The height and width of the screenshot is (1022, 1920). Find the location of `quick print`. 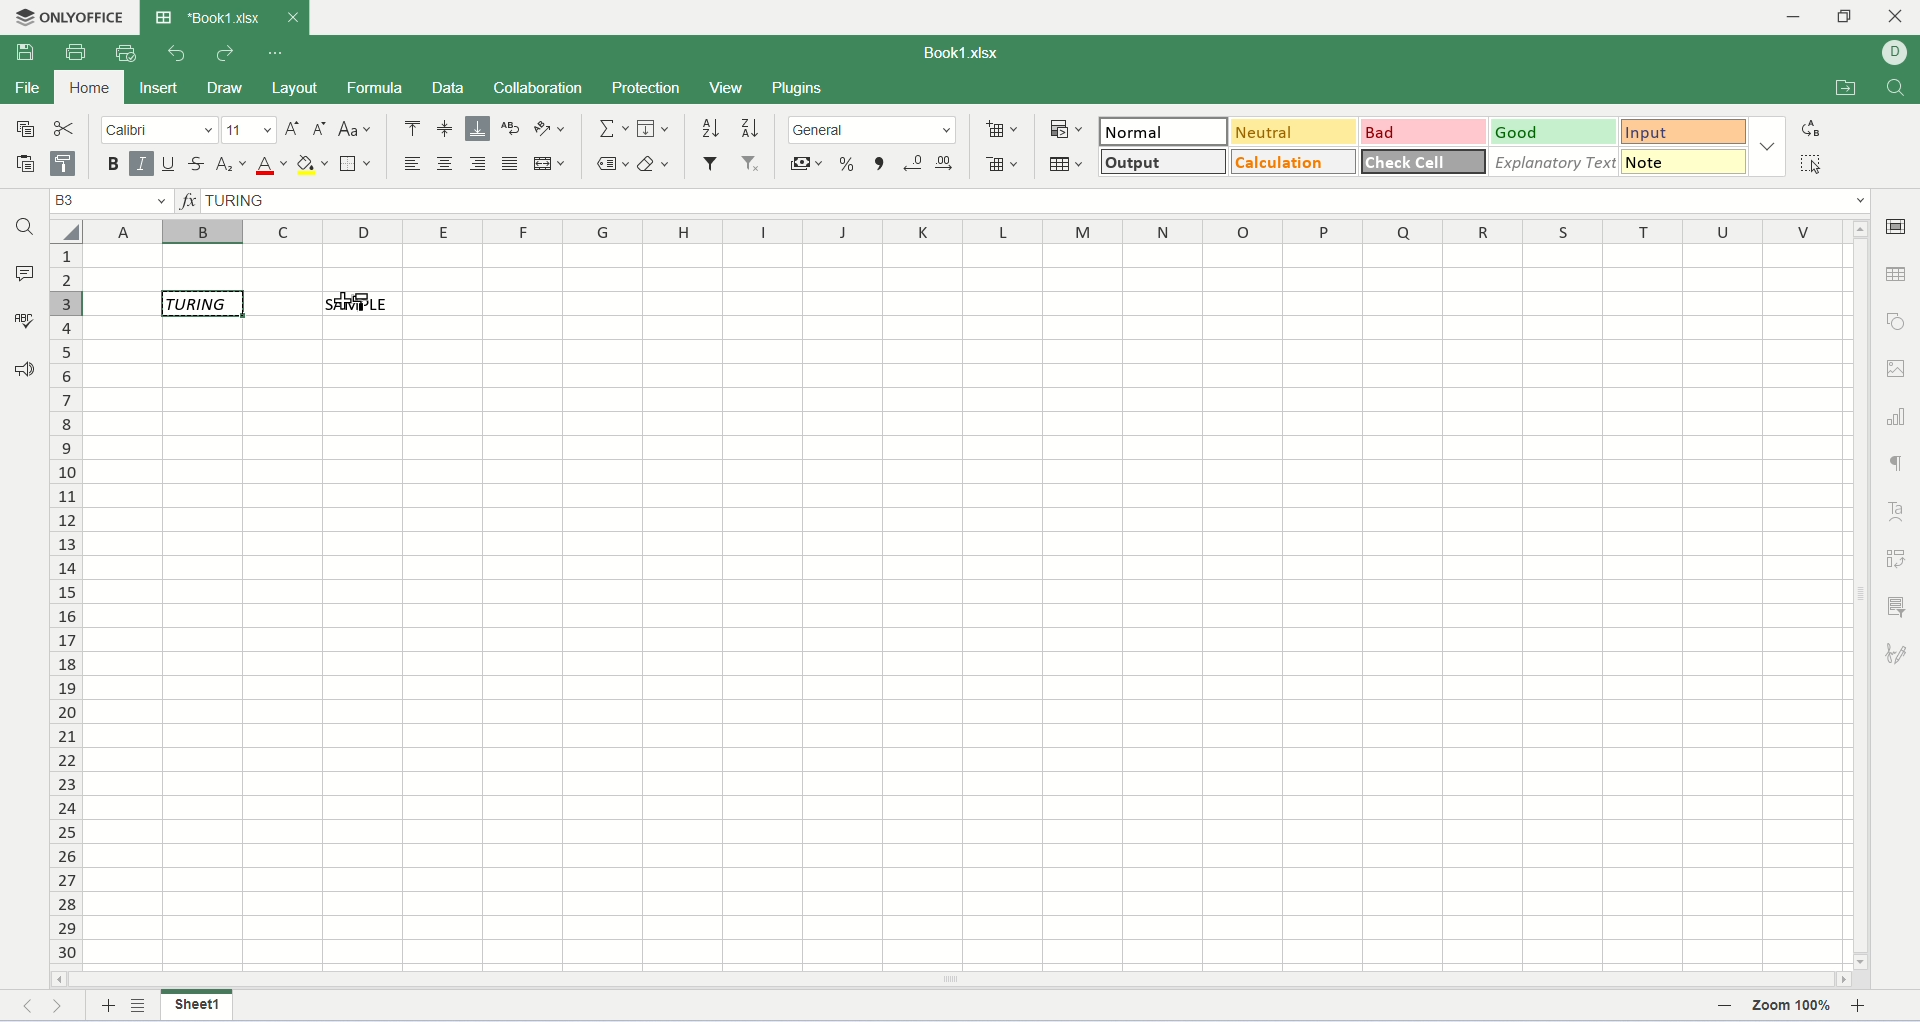

quick print is located at coordinates (128, 53).